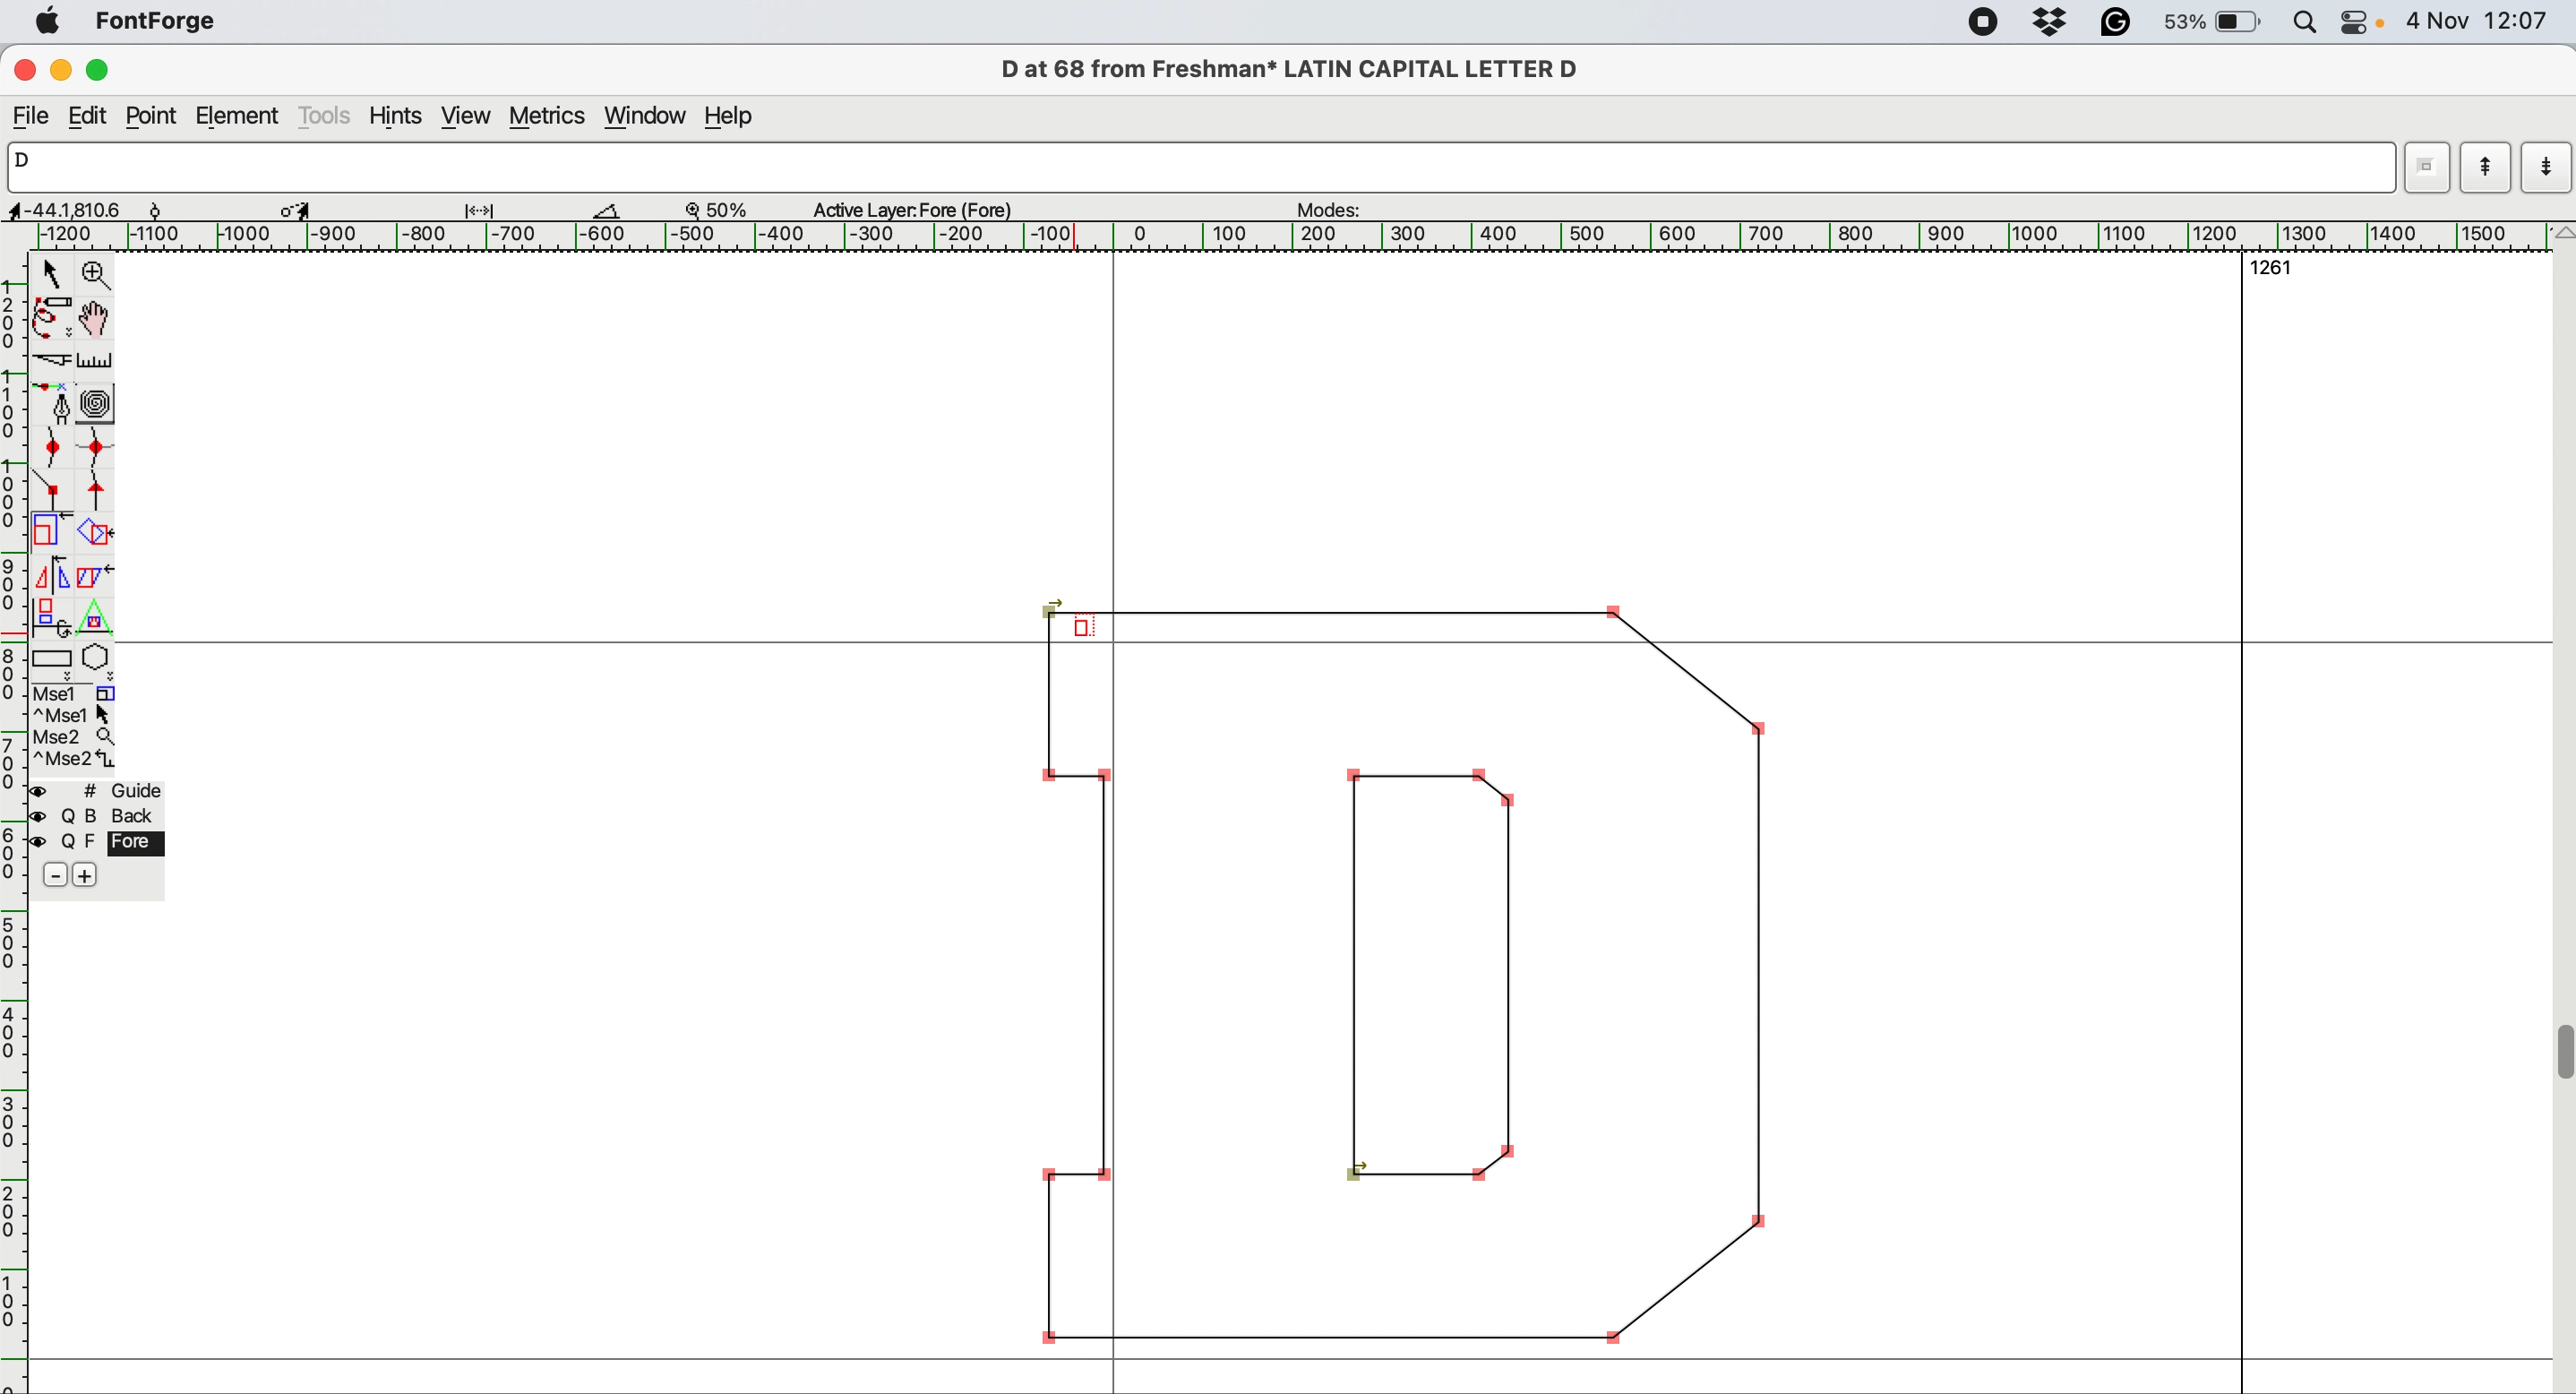 Image resolution: width=2576 pixels, height=1394 pixels. Describe the element at coordinates (87, 876) in the screenshot. I see `add` at that location.